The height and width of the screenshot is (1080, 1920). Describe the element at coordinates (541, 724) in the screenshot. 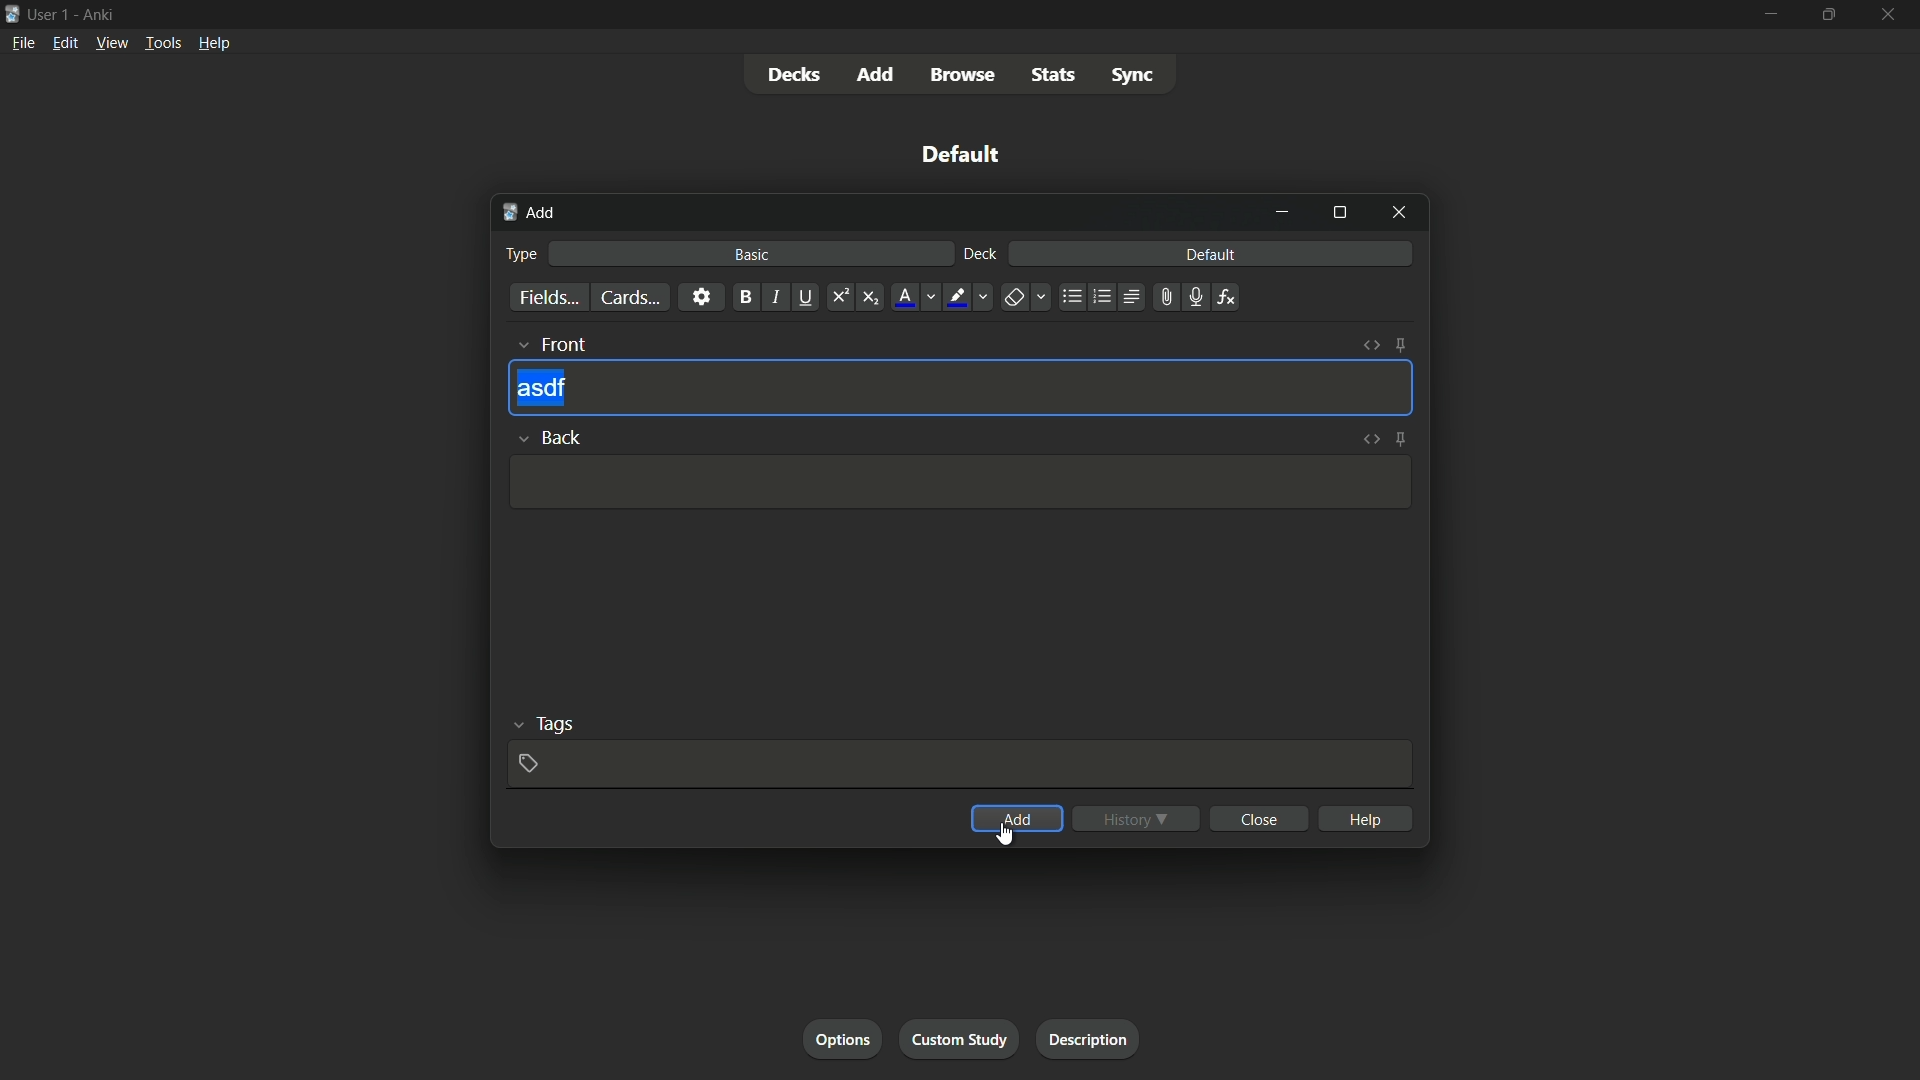

I see `tags` at that location.